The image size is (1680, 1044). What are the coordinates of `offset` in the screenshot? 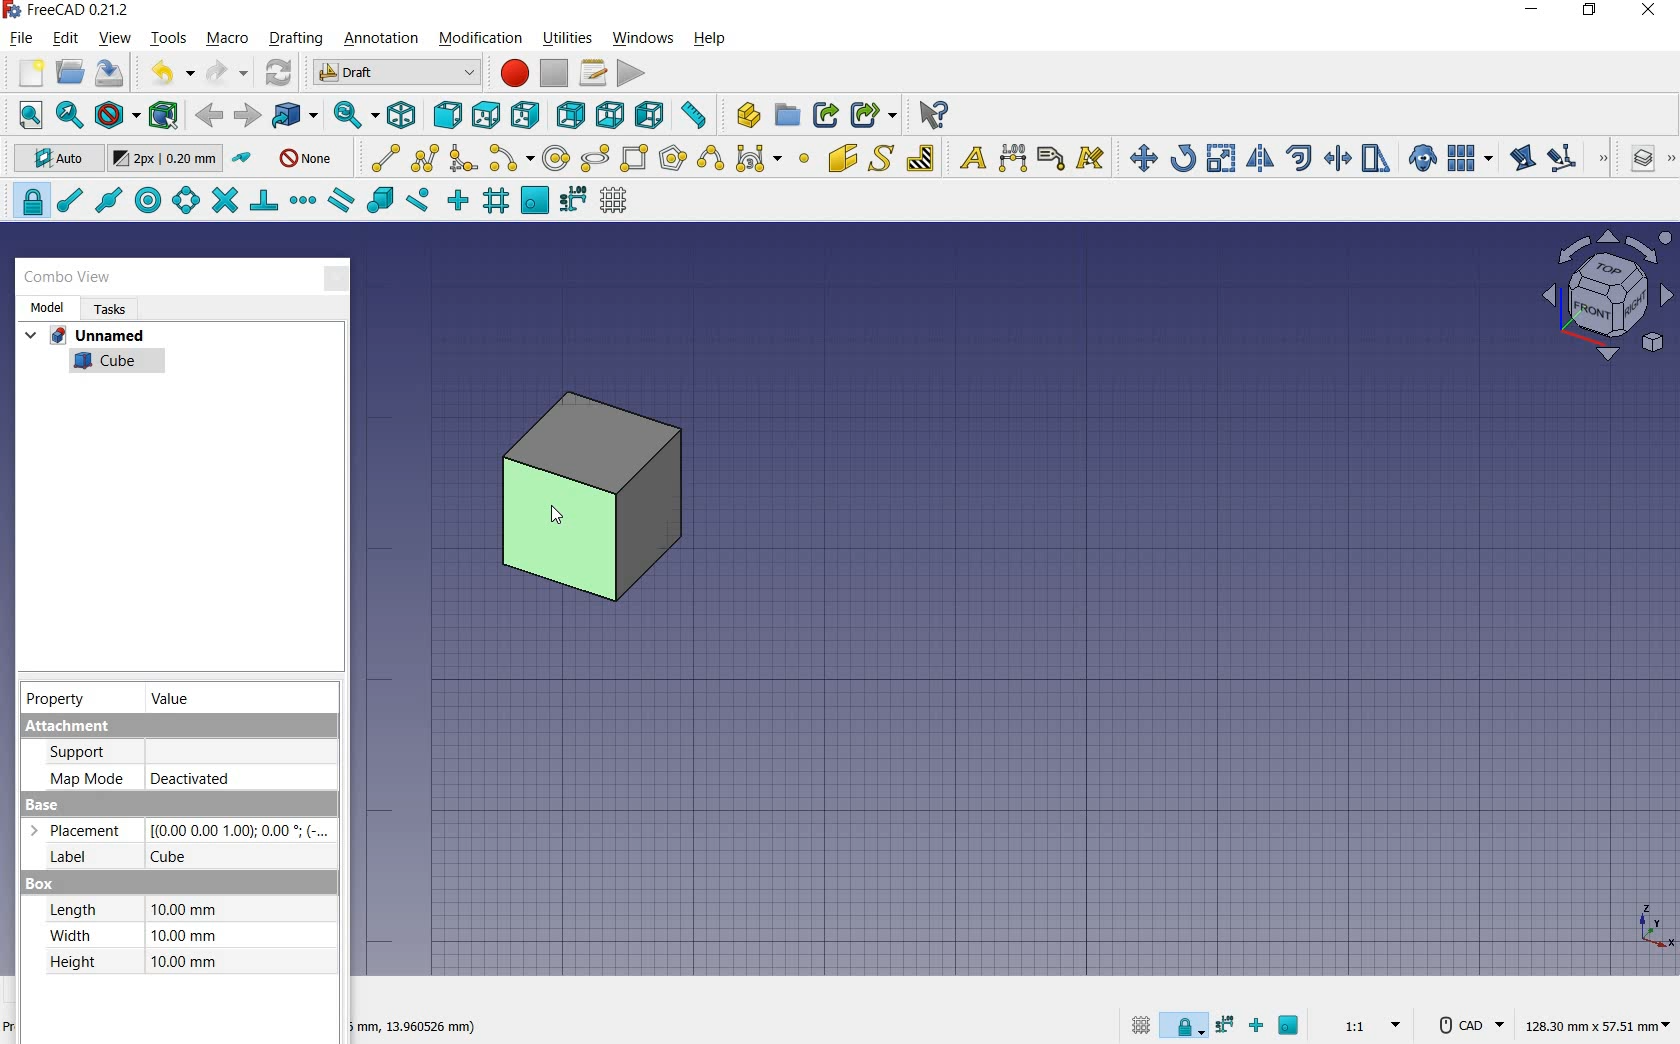 It's located at (1300, 157).